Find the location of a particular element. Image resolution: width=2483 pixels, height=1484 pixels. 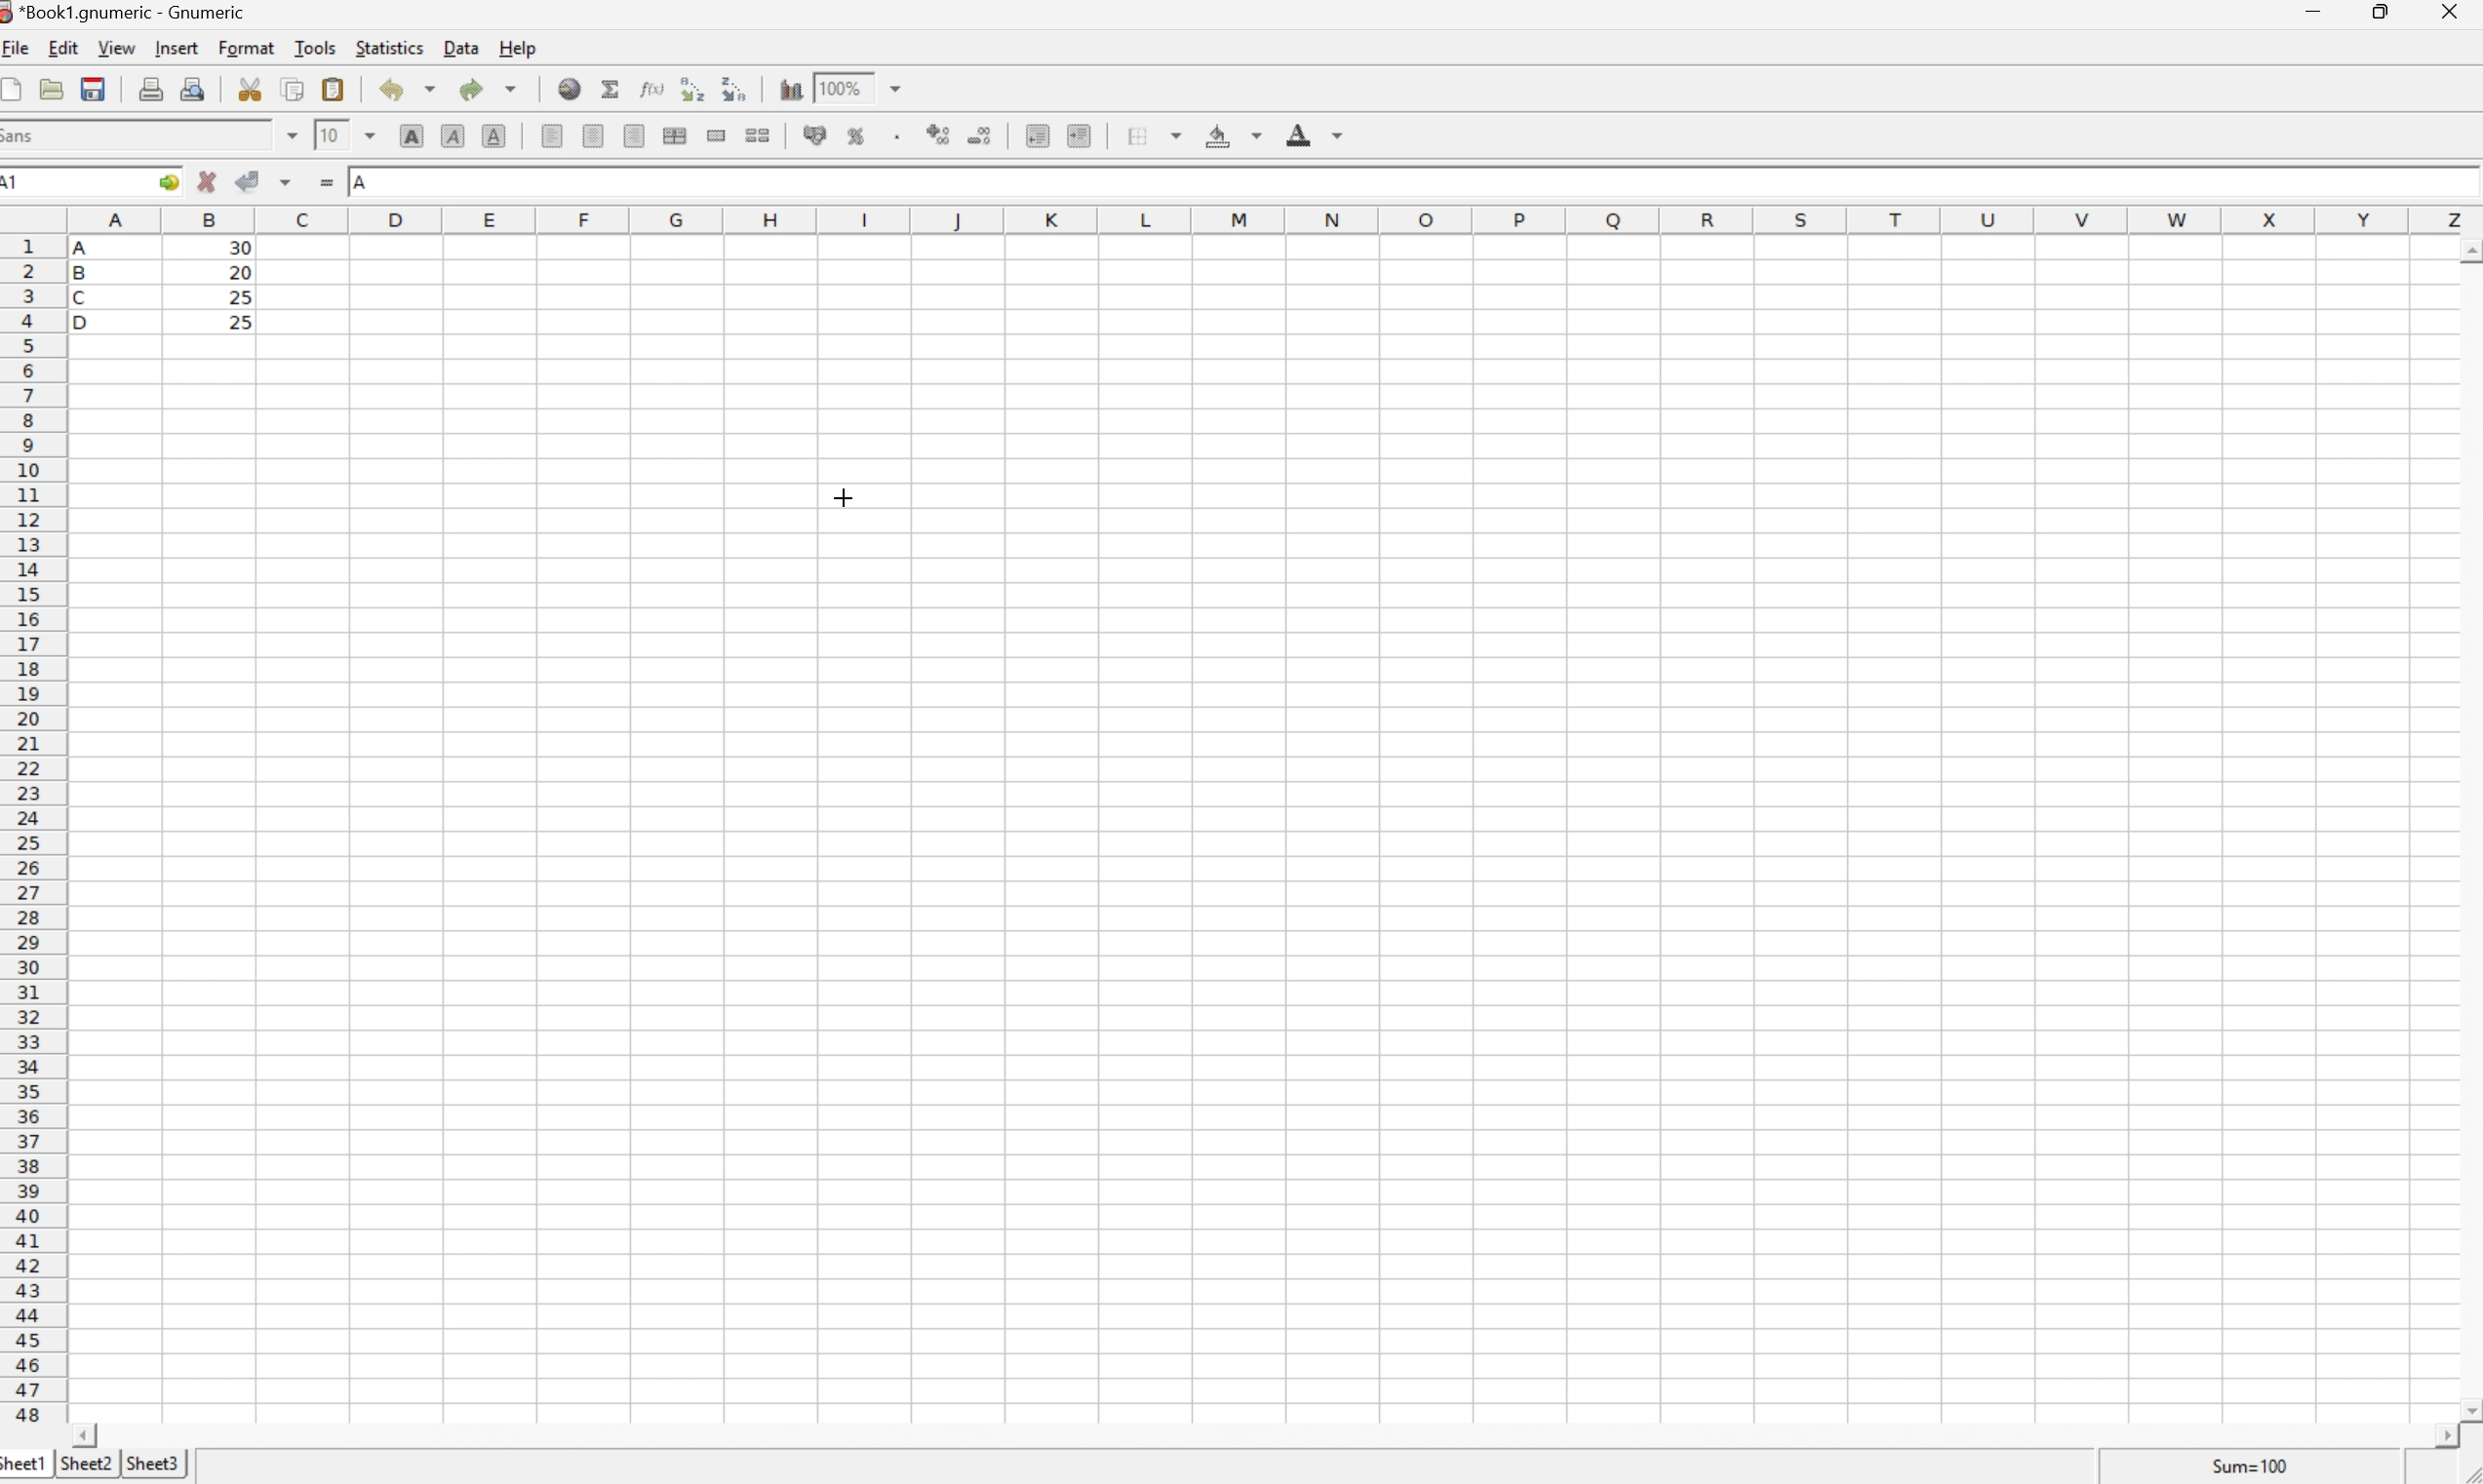

Decrease number of decimals displayed is located at coordinates (983, 137).